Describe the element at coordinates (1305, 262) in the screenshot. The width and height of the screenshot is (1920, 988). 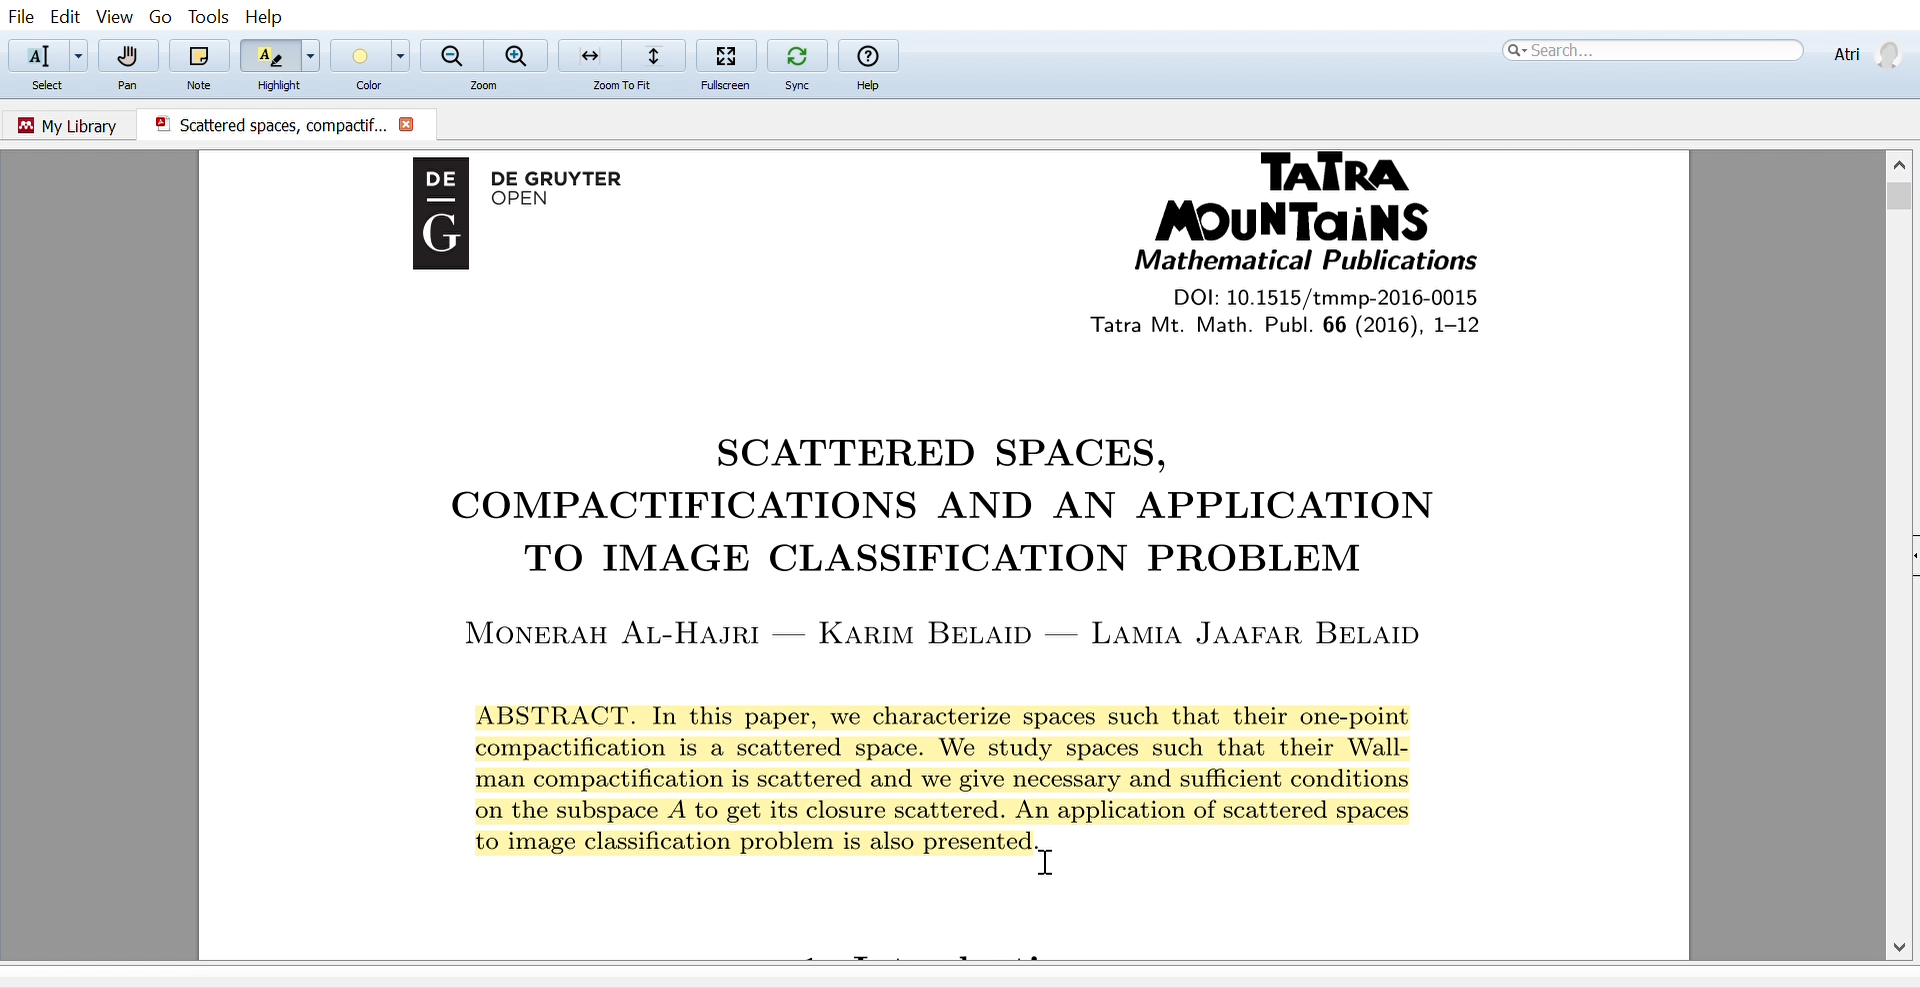
I see `Mathematical Publications` at that location.